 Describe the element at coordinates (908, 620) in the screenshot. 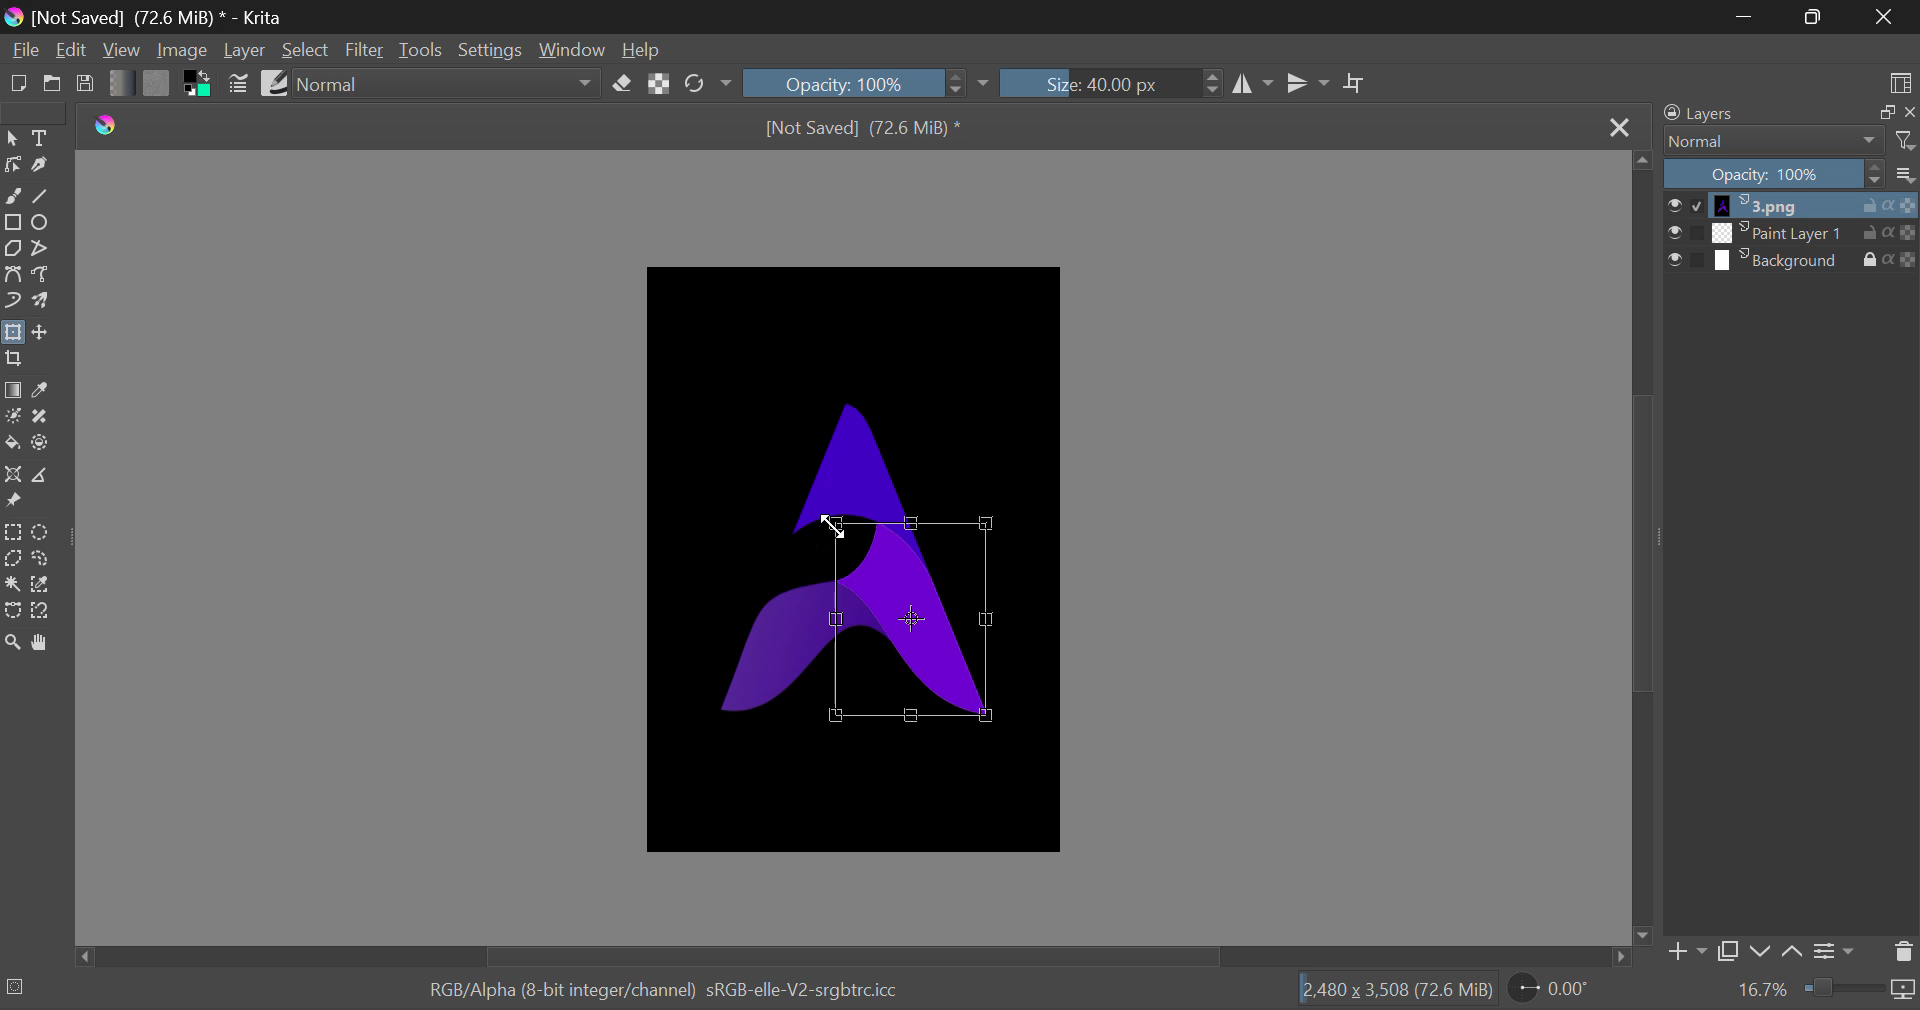

I see `Contour Selected` at that location.